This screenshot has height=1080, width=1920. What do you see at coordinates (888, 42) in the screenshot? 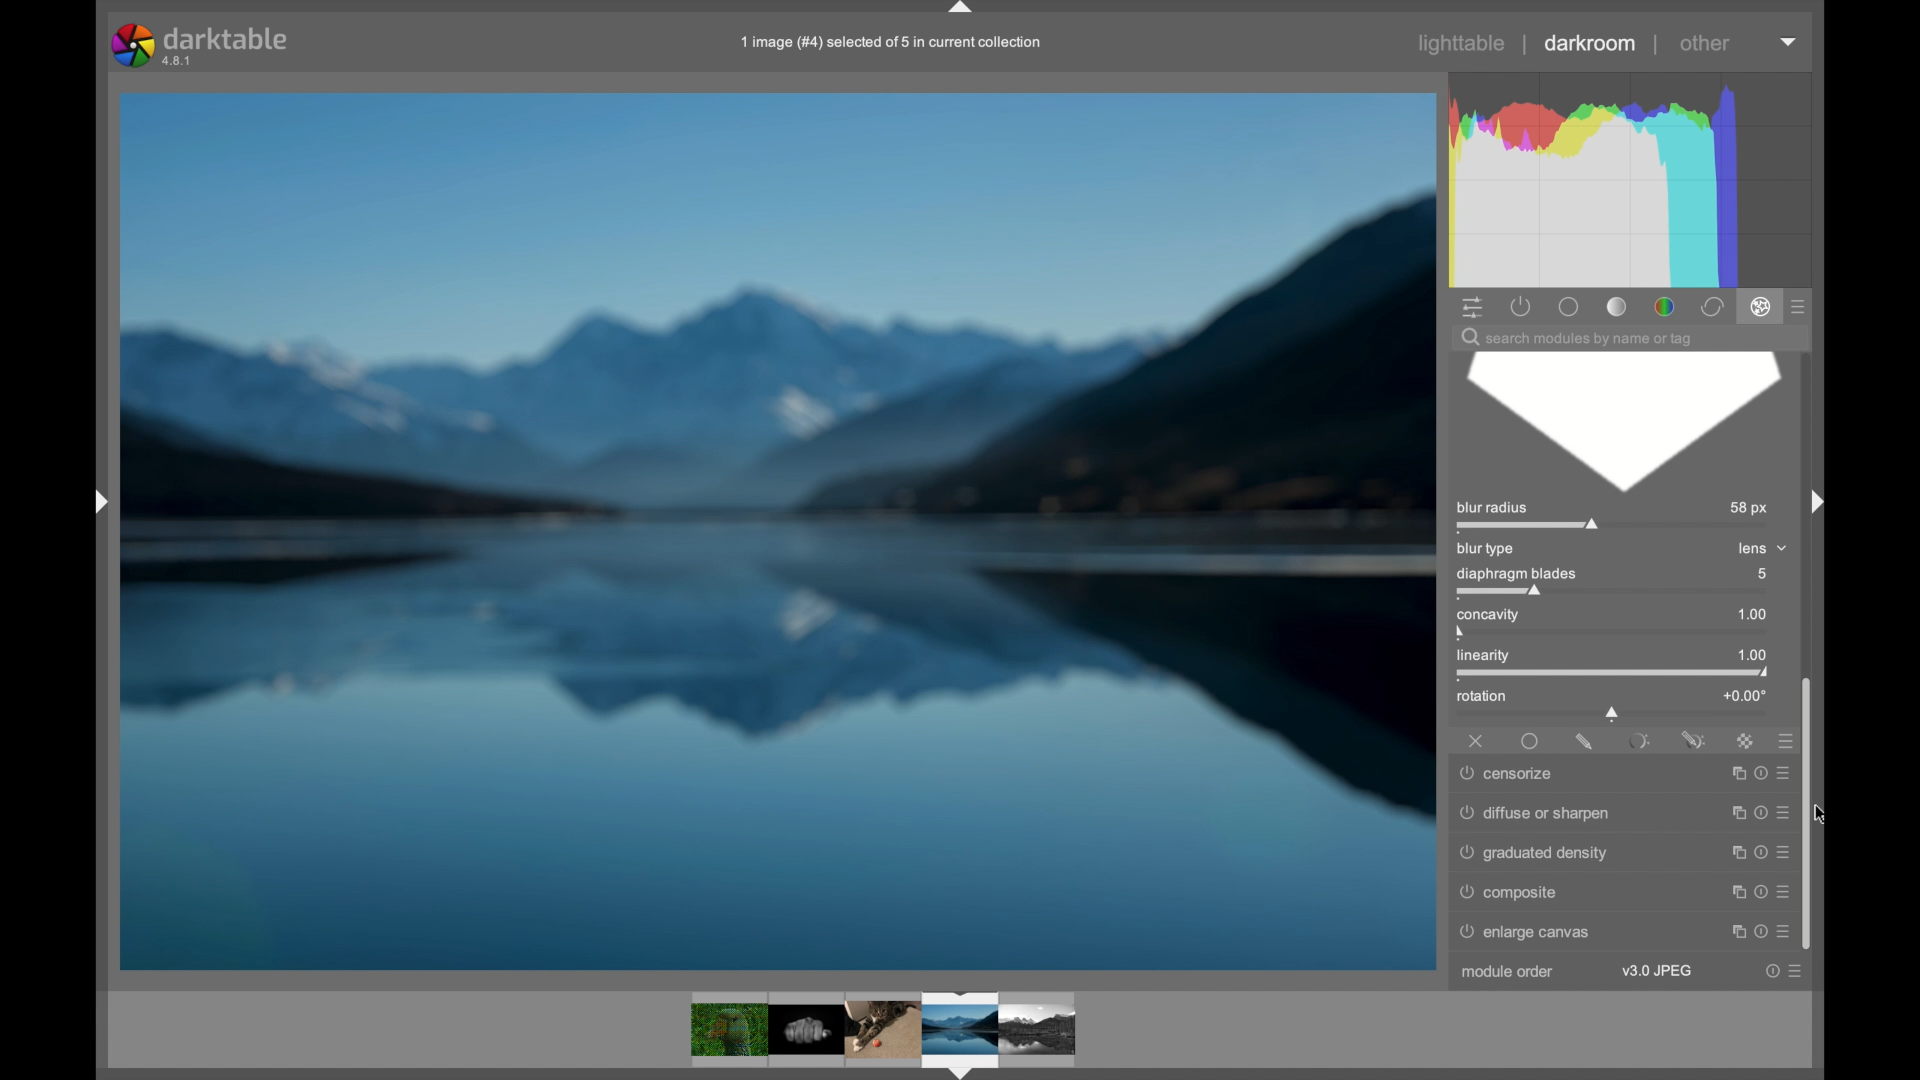
I see `1 image (#4) selected of § in current collection` at bounding box center [888, 42].